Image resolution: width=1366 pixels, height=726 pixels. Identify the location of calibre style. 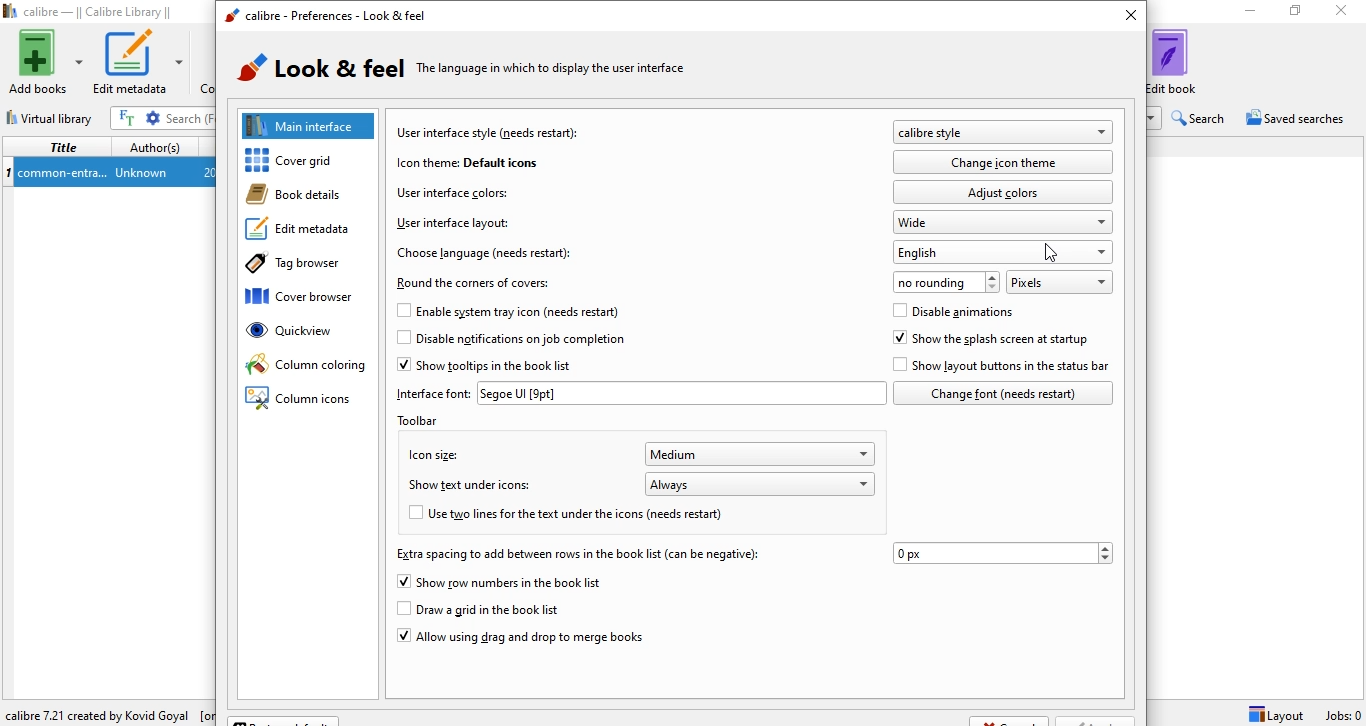
(1002, 133).